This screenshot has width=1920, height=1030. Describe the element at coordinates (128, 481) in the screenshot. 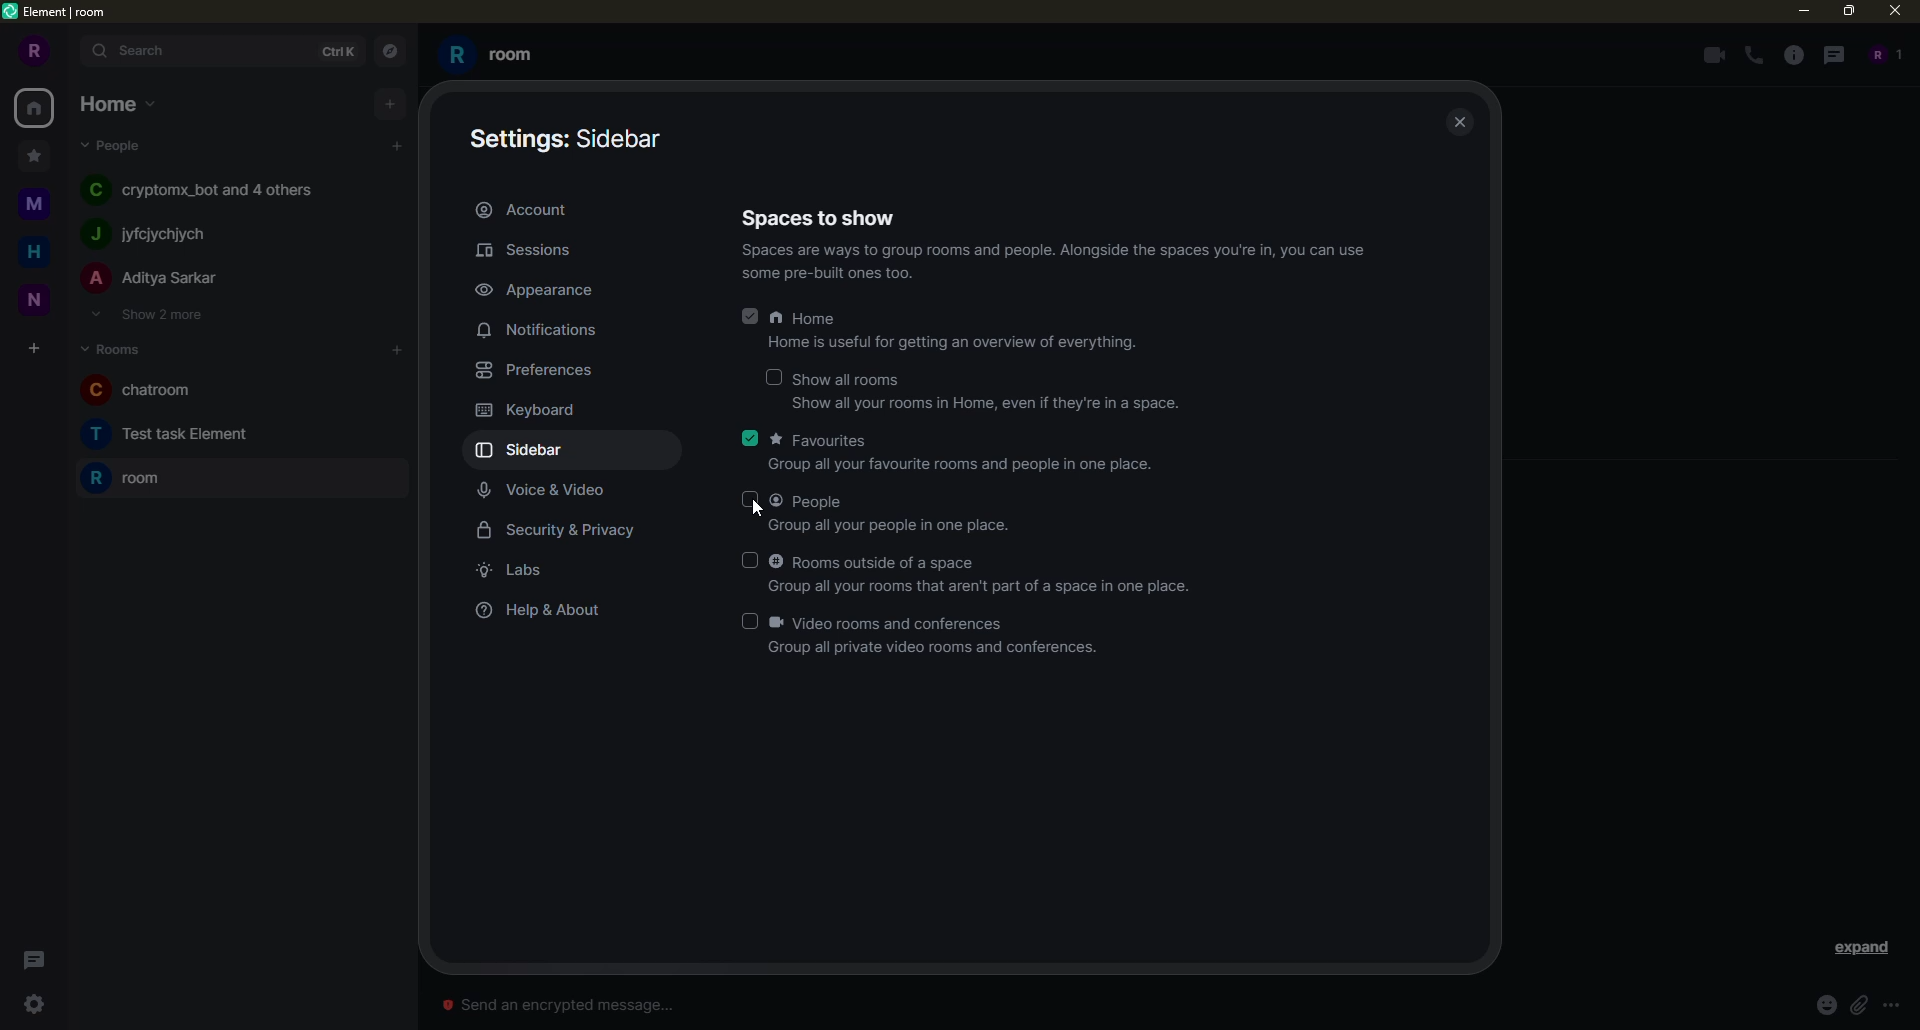

I see `R room` at that location.